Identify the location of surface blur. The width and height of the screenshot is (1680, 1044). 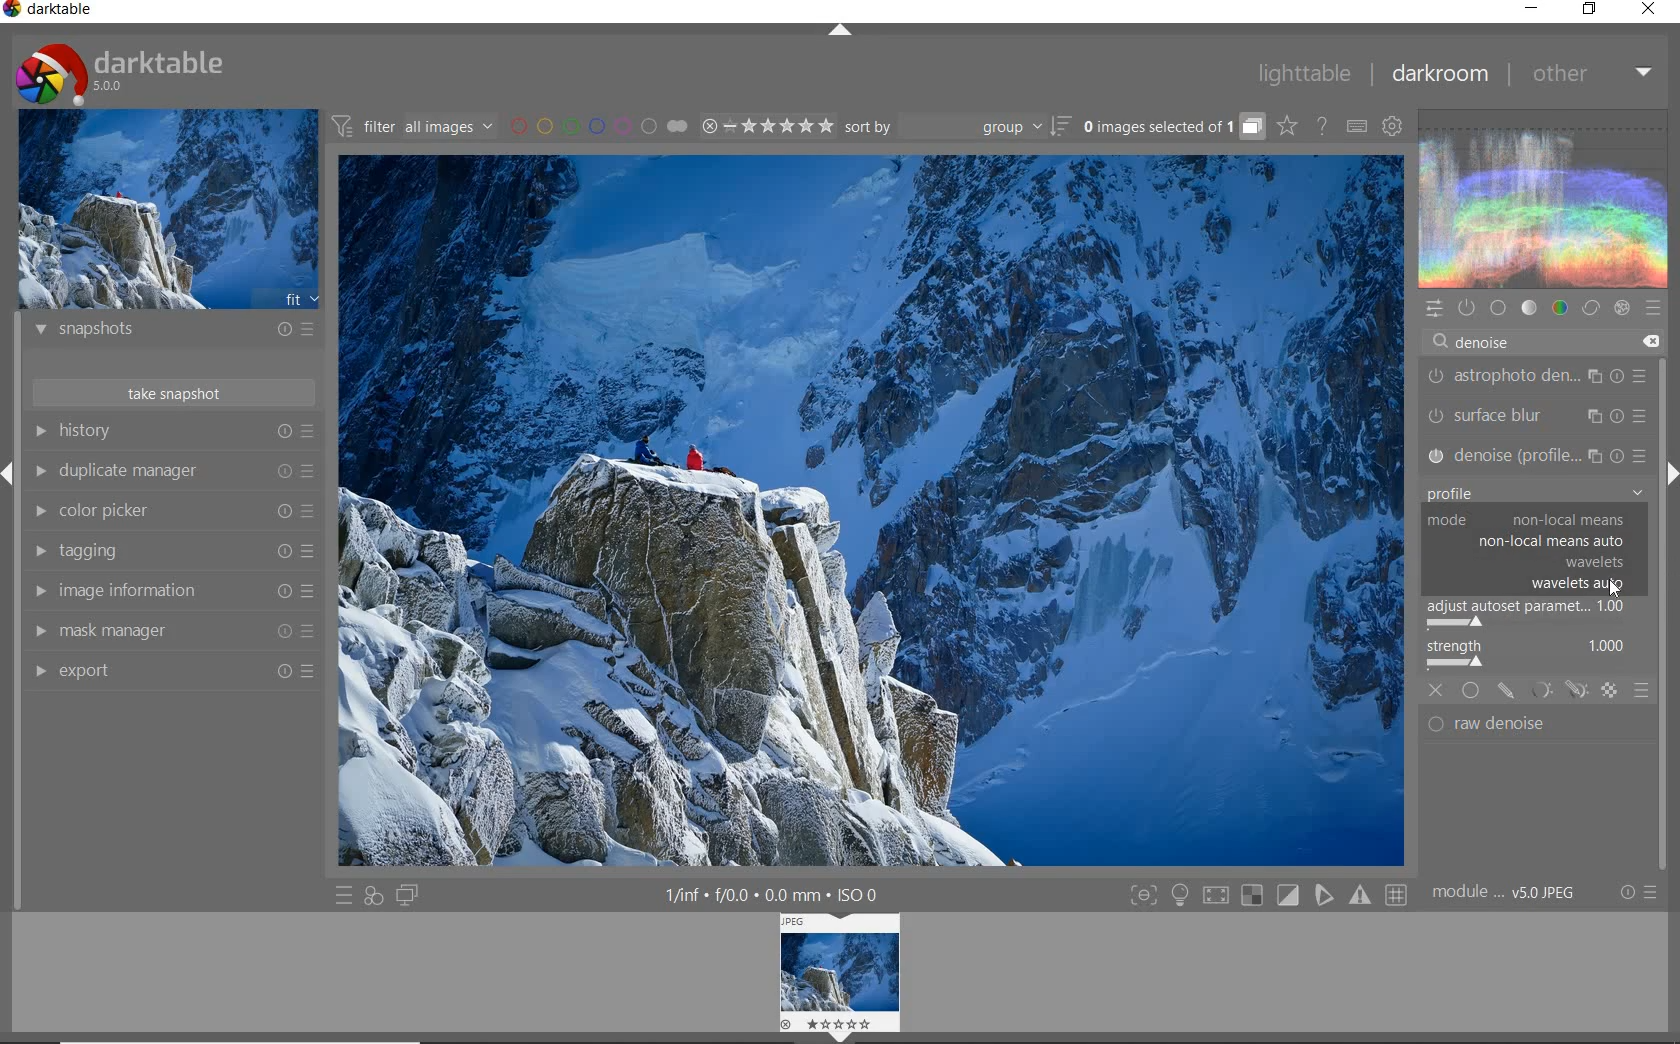
(1541, 416).